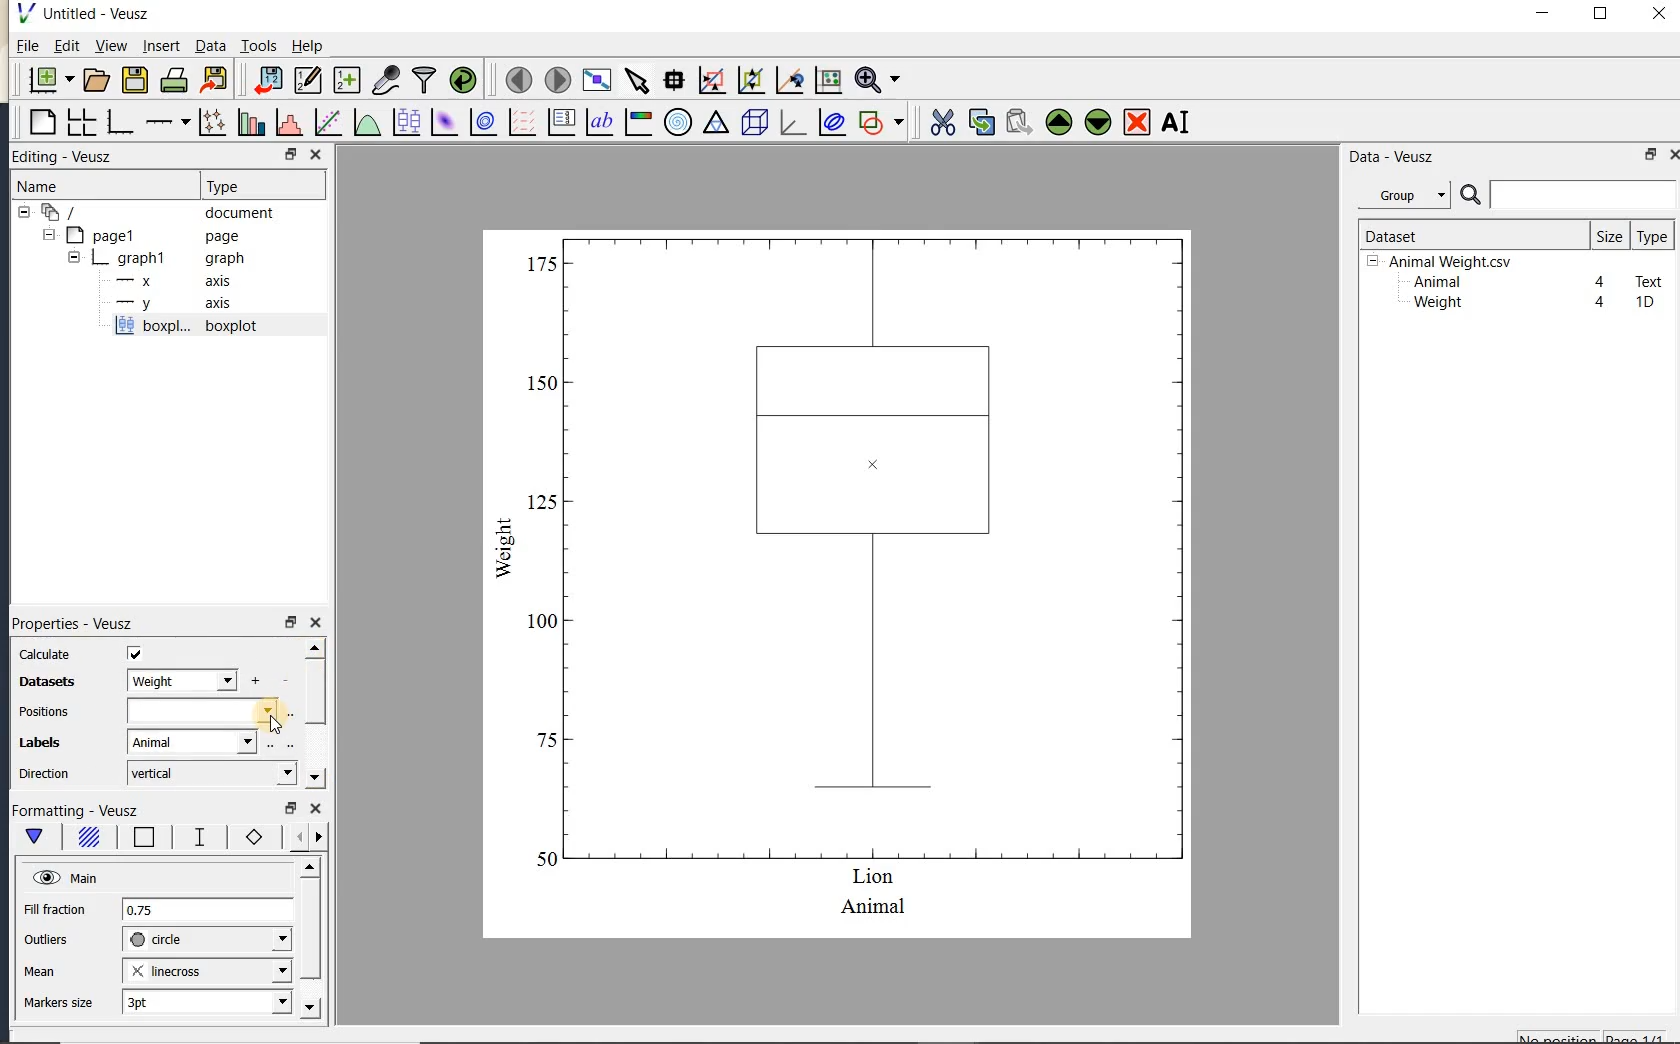 This screenshot has height=1044, width=1680. I want to click on Data-Veusz, so click(1392, 157).